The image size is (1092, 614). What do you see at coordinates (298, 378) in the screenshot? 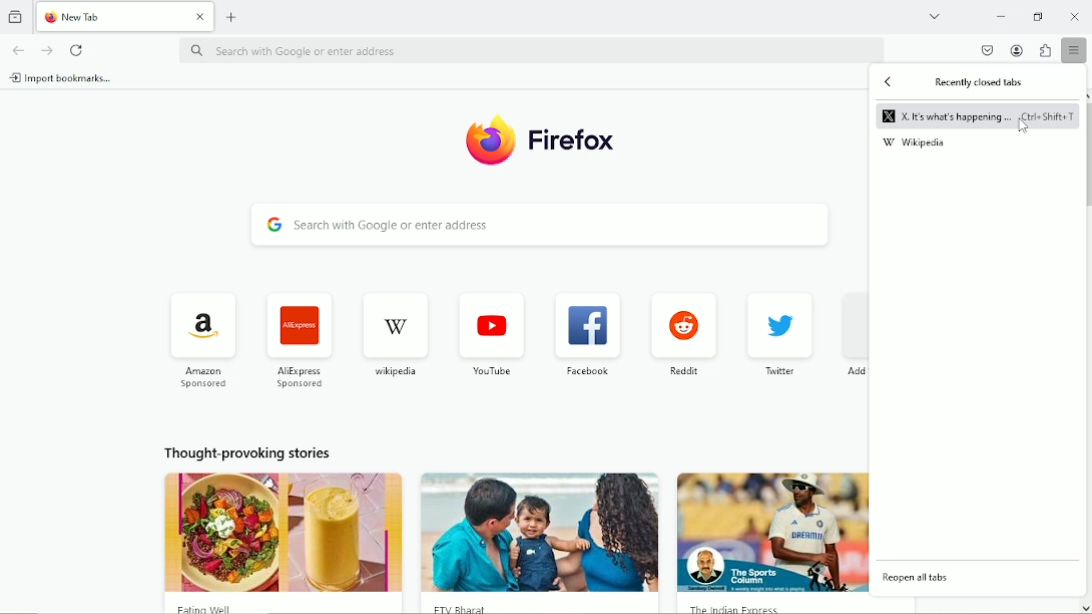
I see `AliExpress` at bounding box center [298, 378].